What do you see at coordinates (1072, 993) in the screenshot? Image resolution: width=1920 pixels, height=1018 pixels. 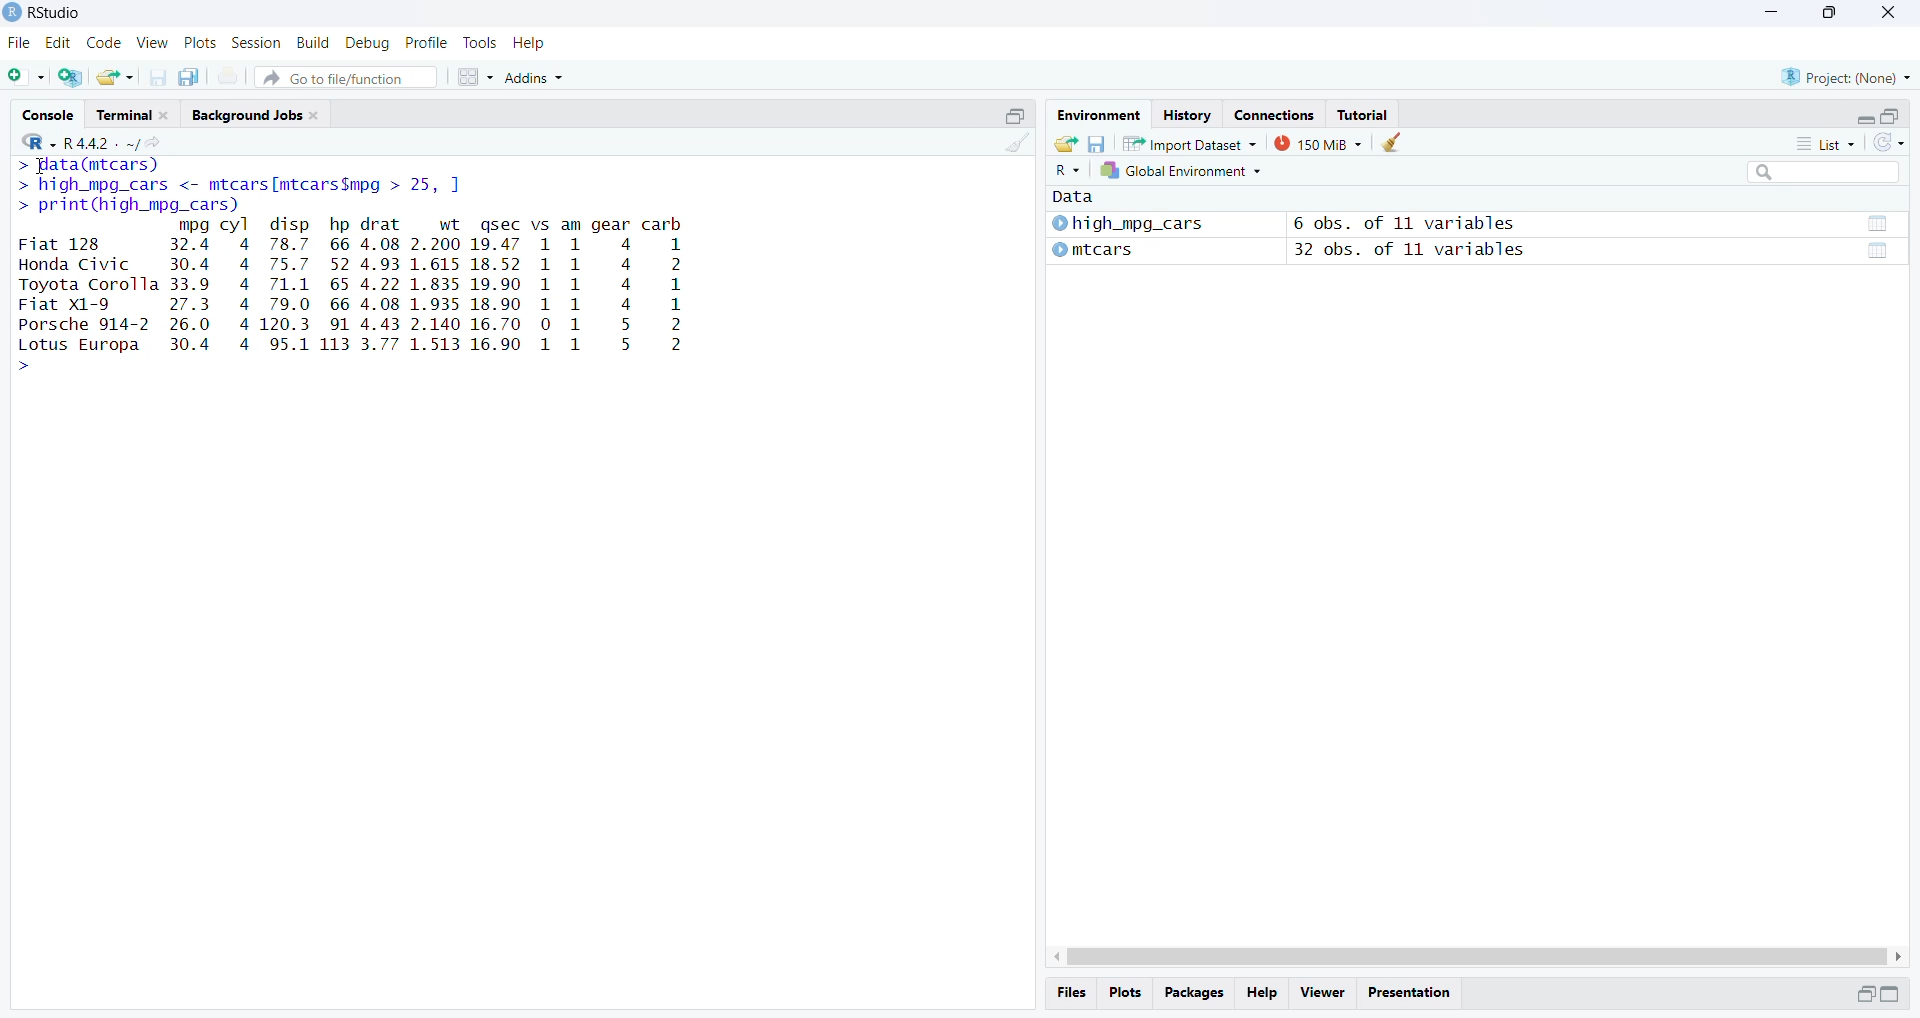 I see `Files` at bounding box center [1072, 993].